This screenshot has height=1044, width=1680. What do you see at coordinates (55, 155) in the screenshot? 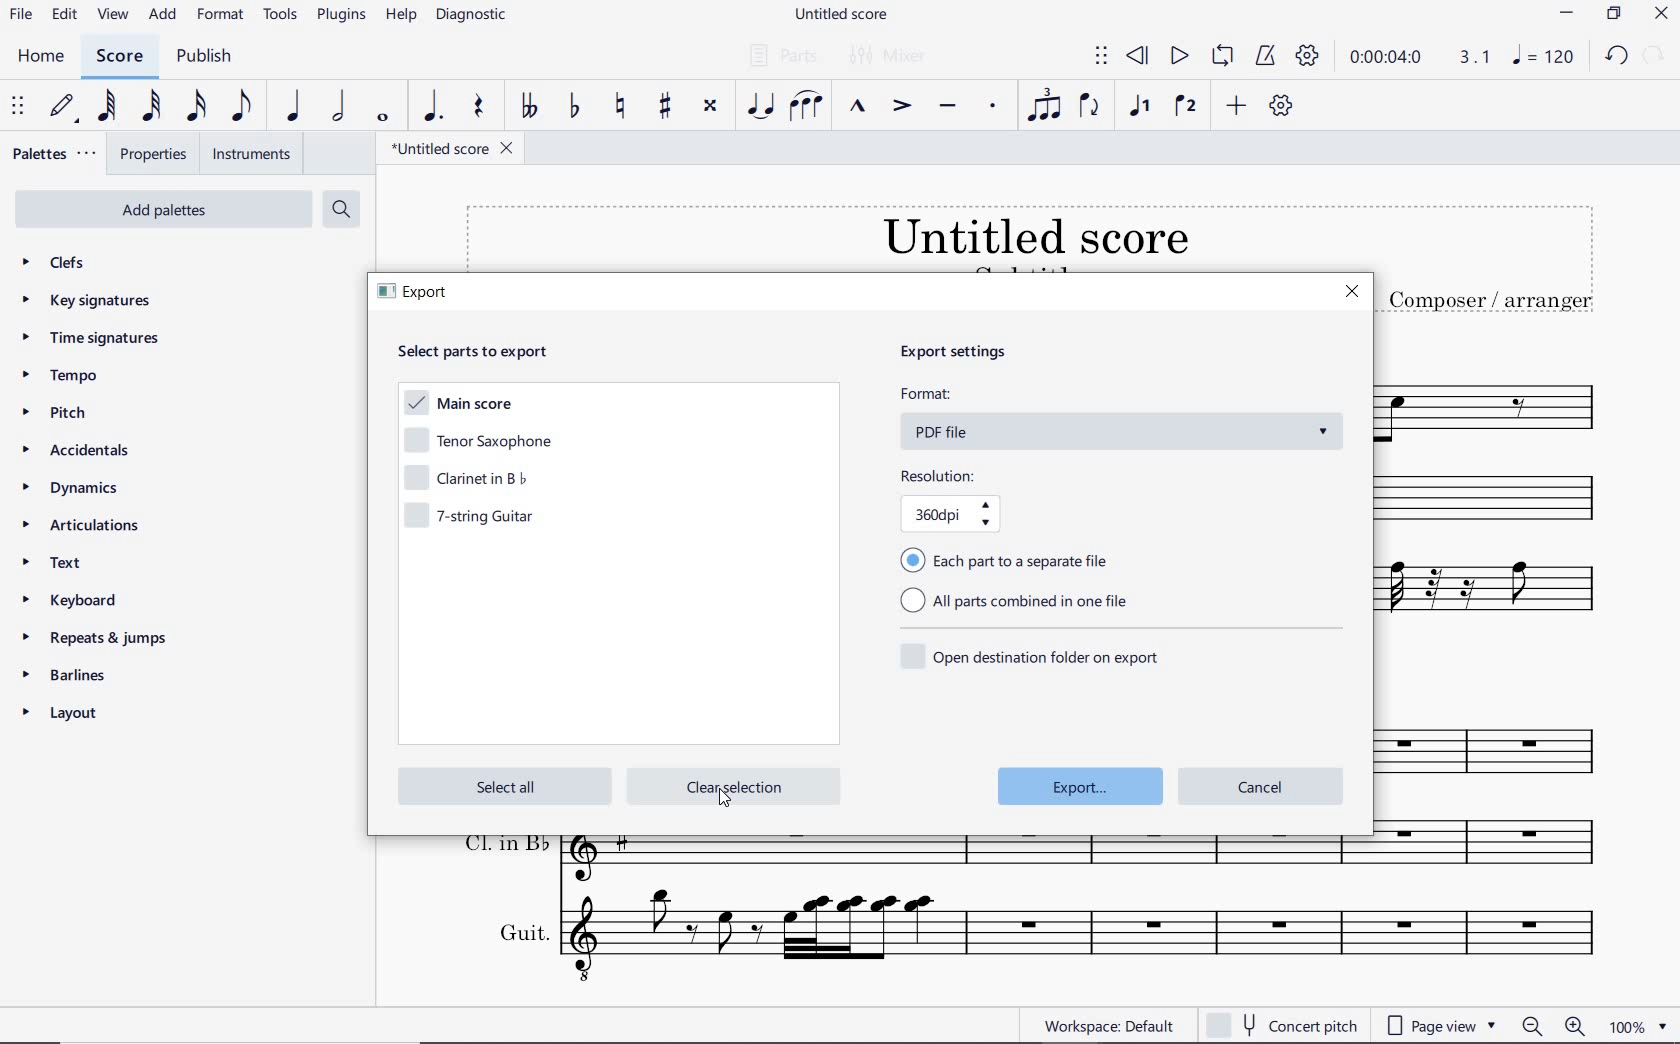
I see `PALETTES` at bounding box center [55, 155].